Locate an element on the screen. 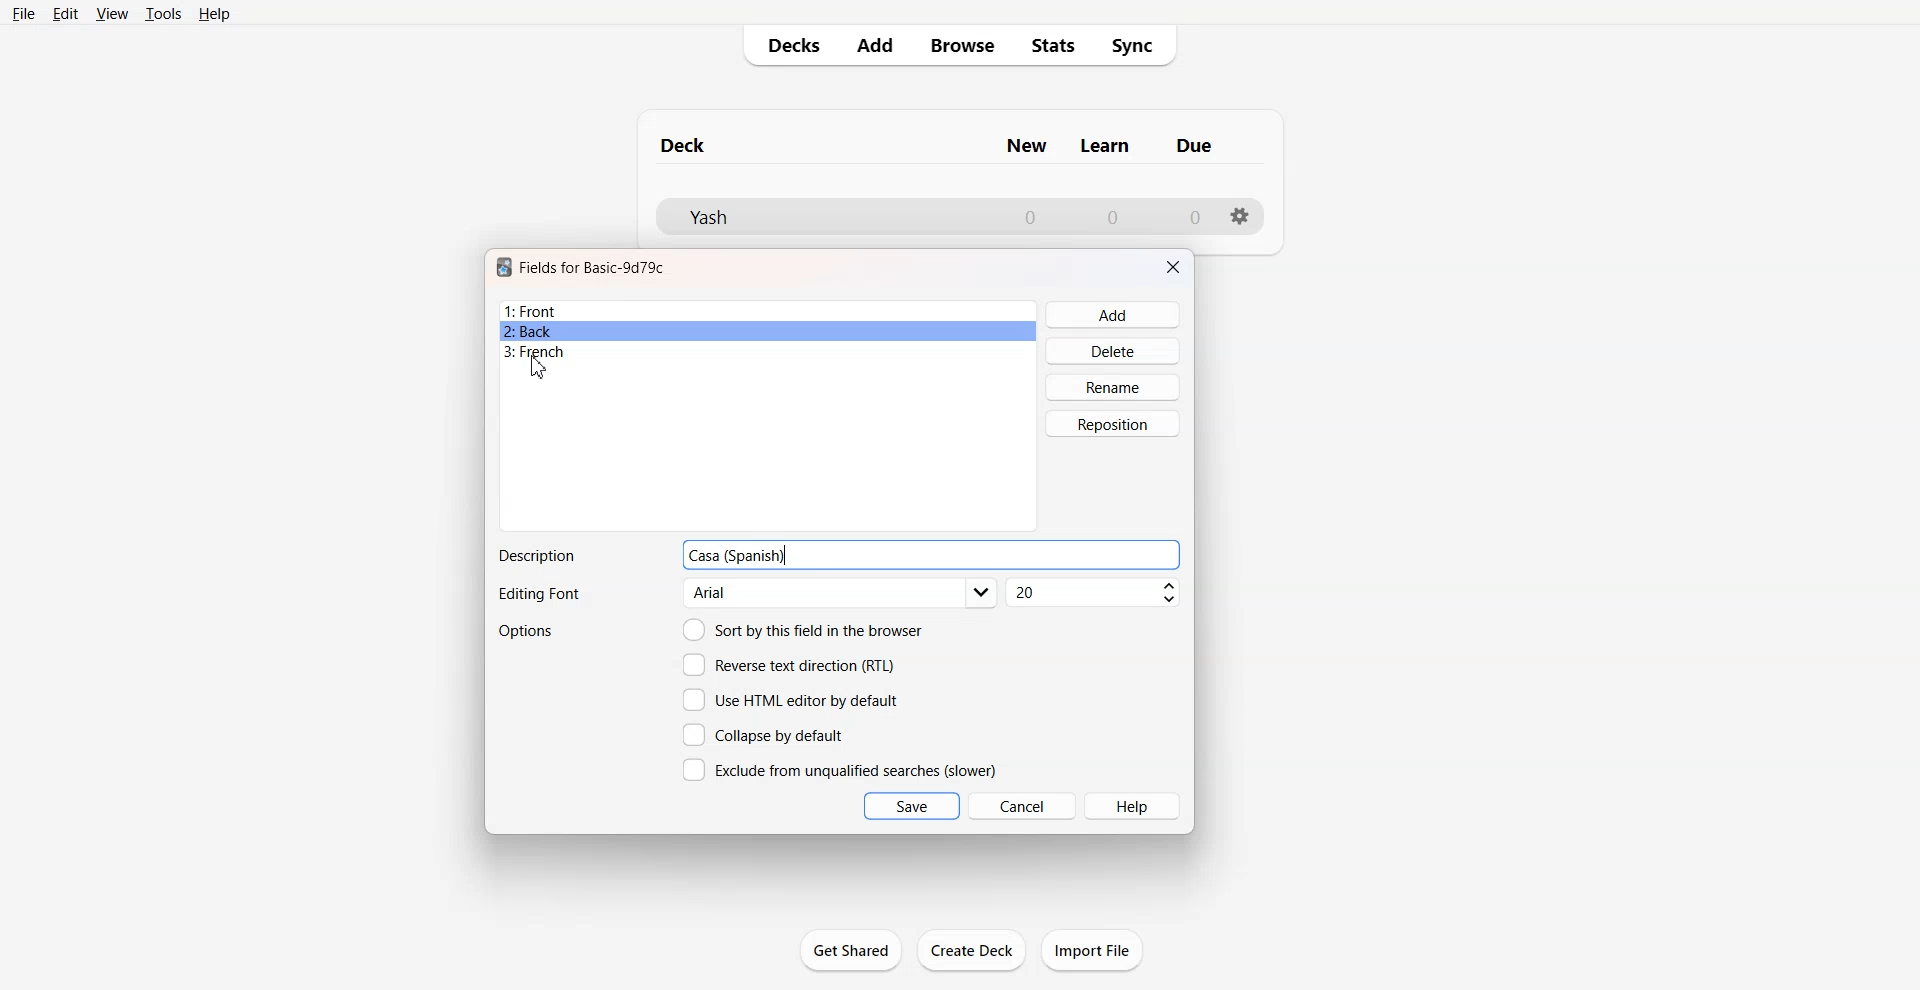  Text 1 is located at coordinates (593, 267).